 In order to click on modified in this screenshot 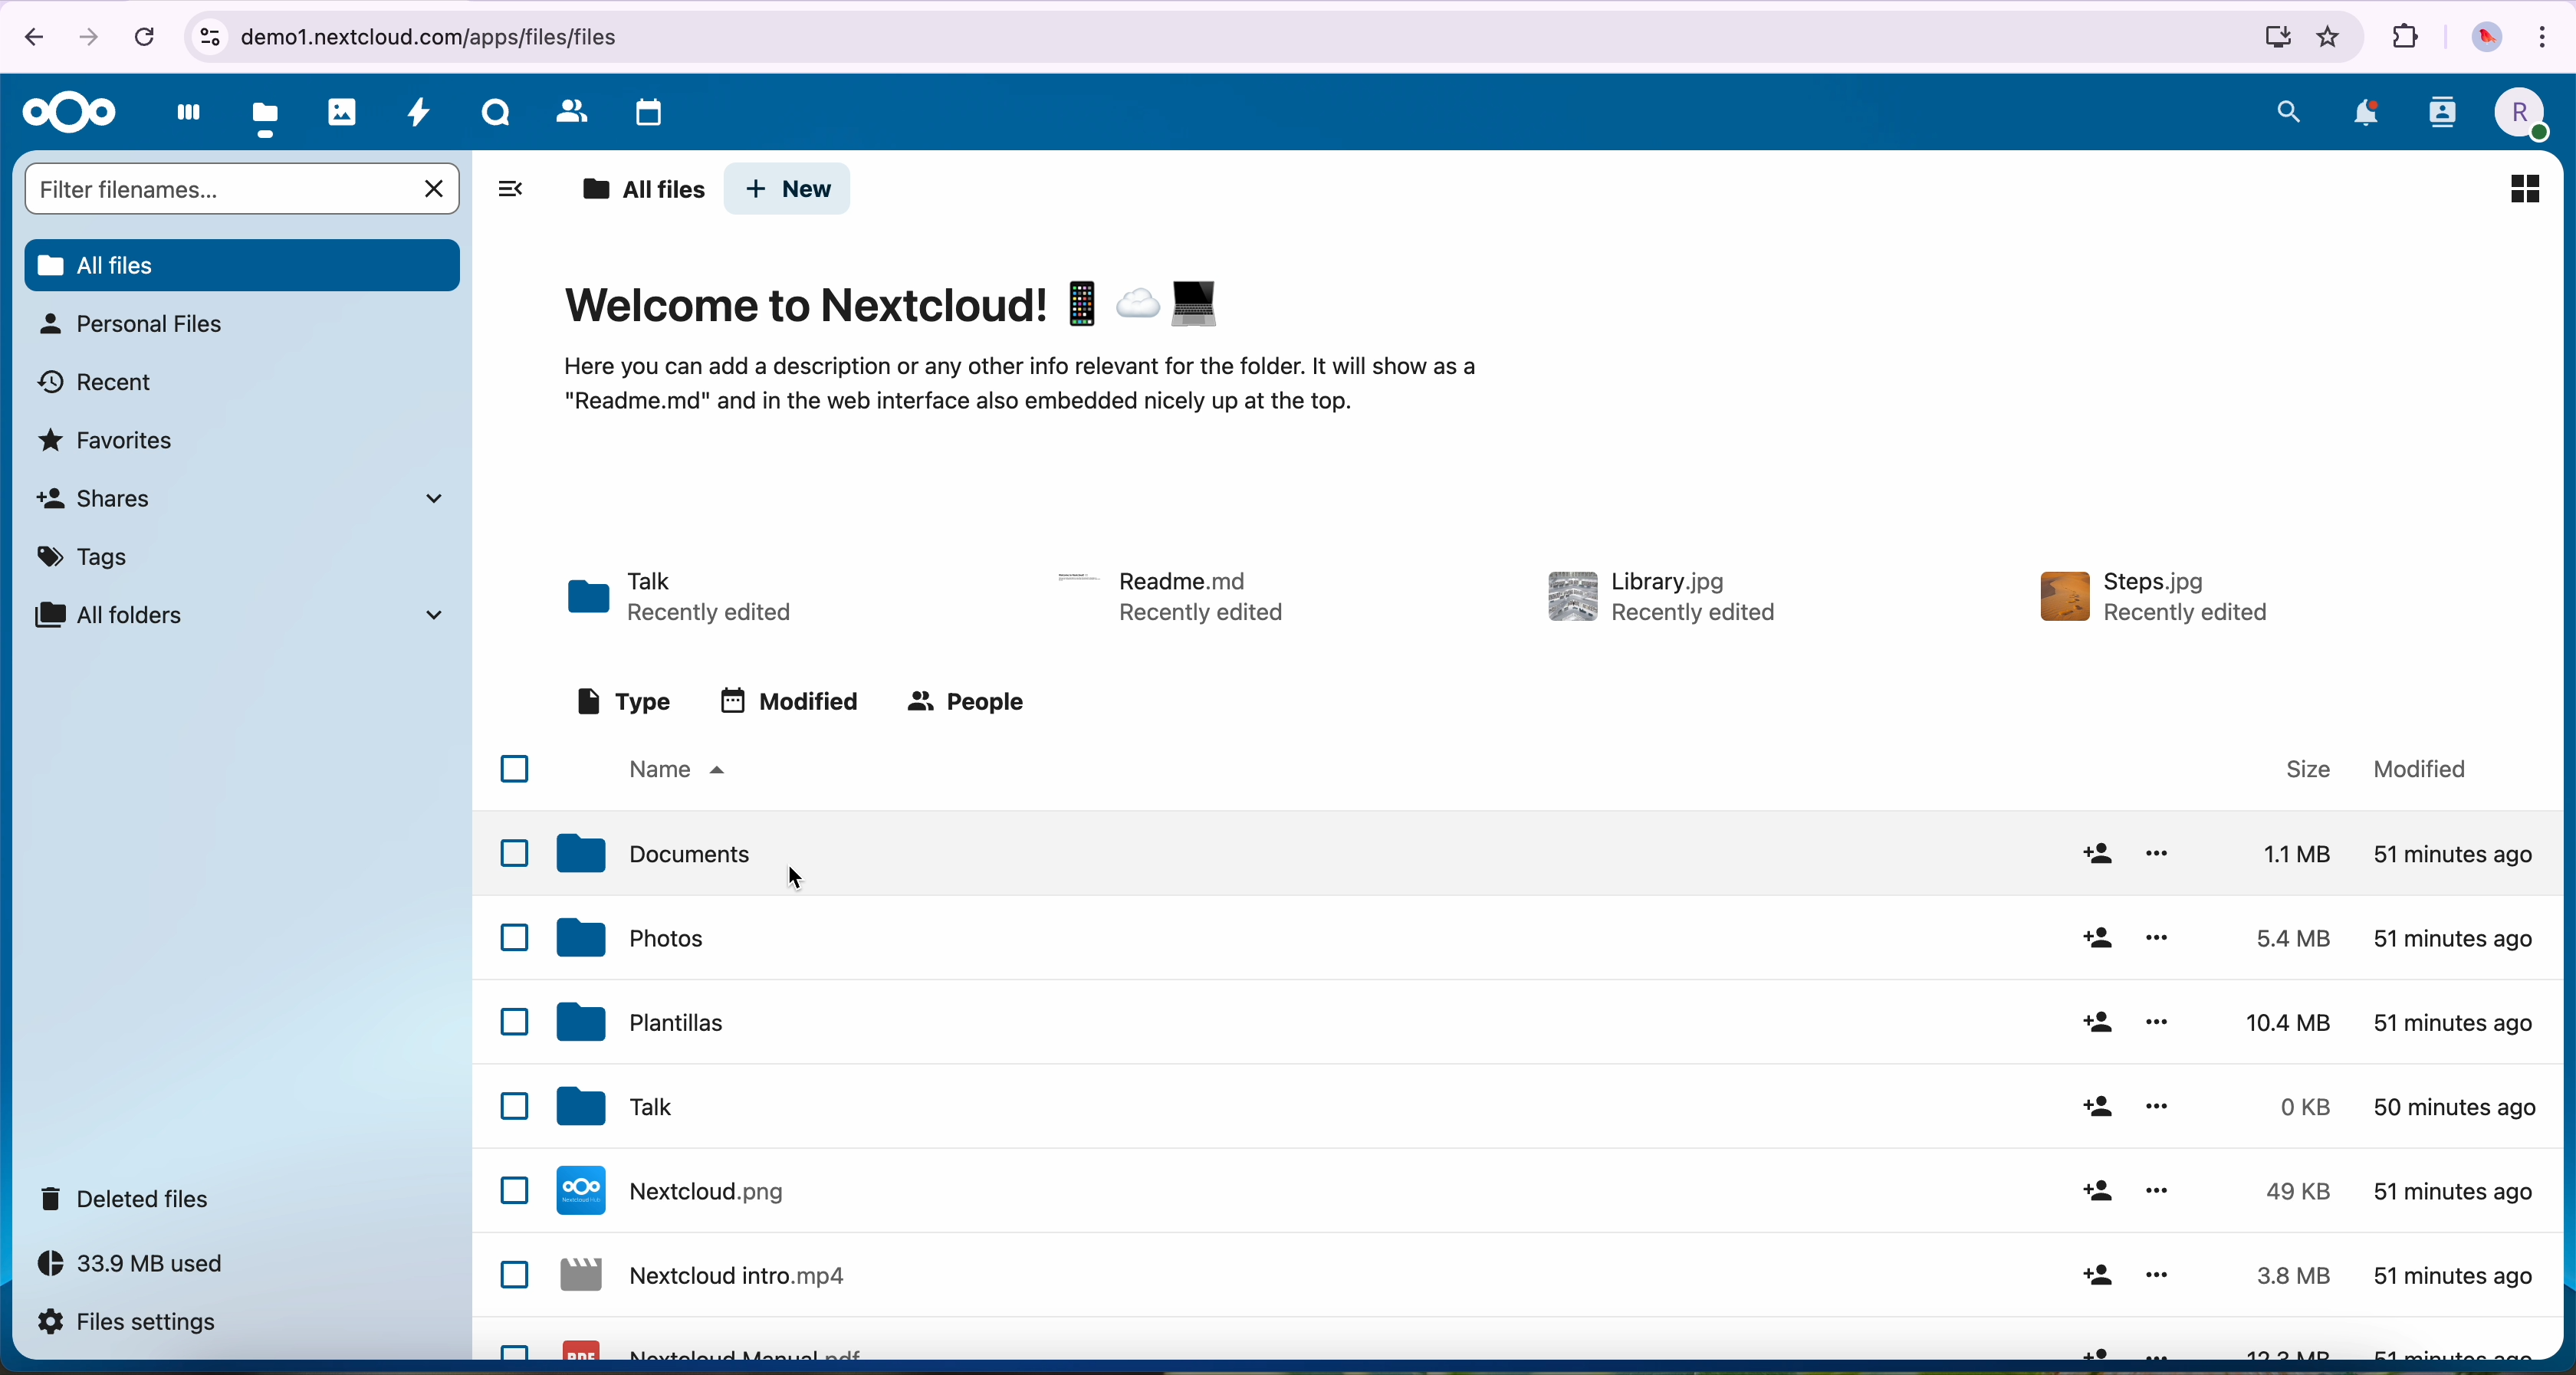, I will do `click(2454, 1024)`.